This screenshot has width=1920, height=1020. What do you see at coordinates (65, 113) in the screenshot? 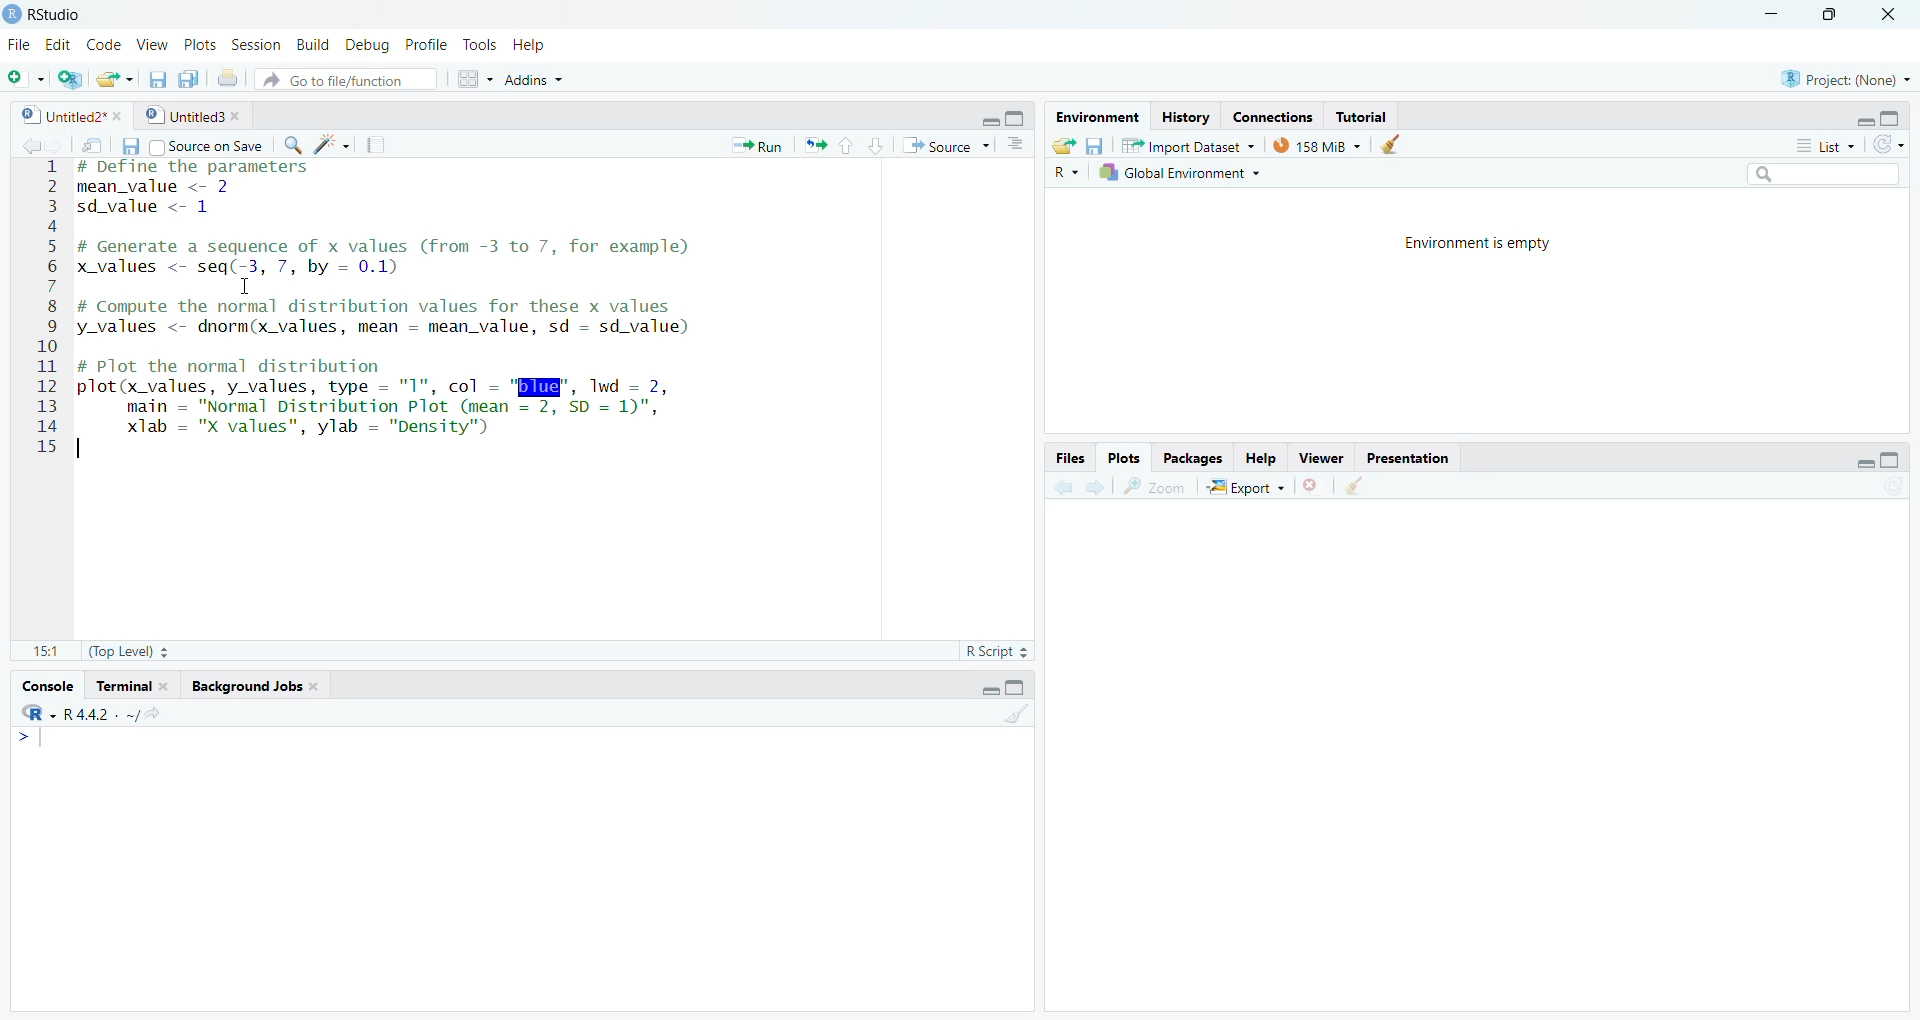
I see ` Untitled2` at bounding box center [65, 113].